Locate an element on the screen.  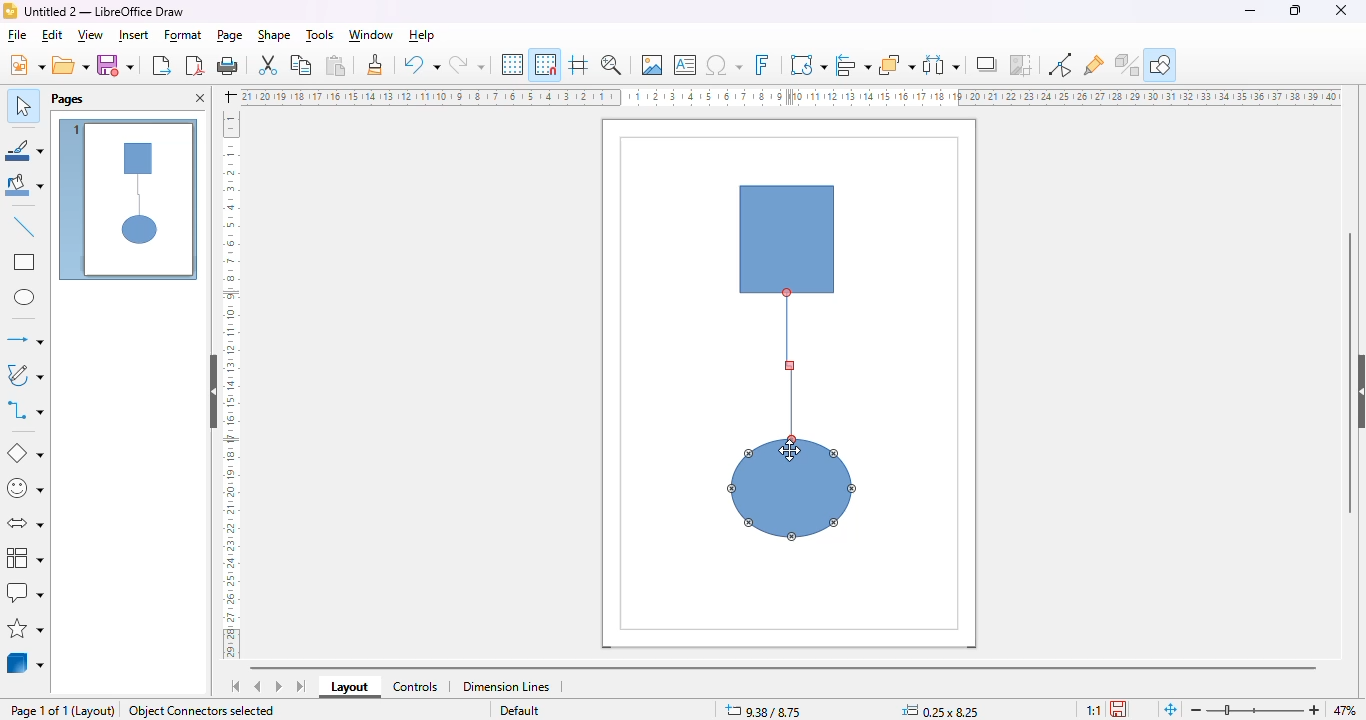
connectors is located at coordinates (26, 409).